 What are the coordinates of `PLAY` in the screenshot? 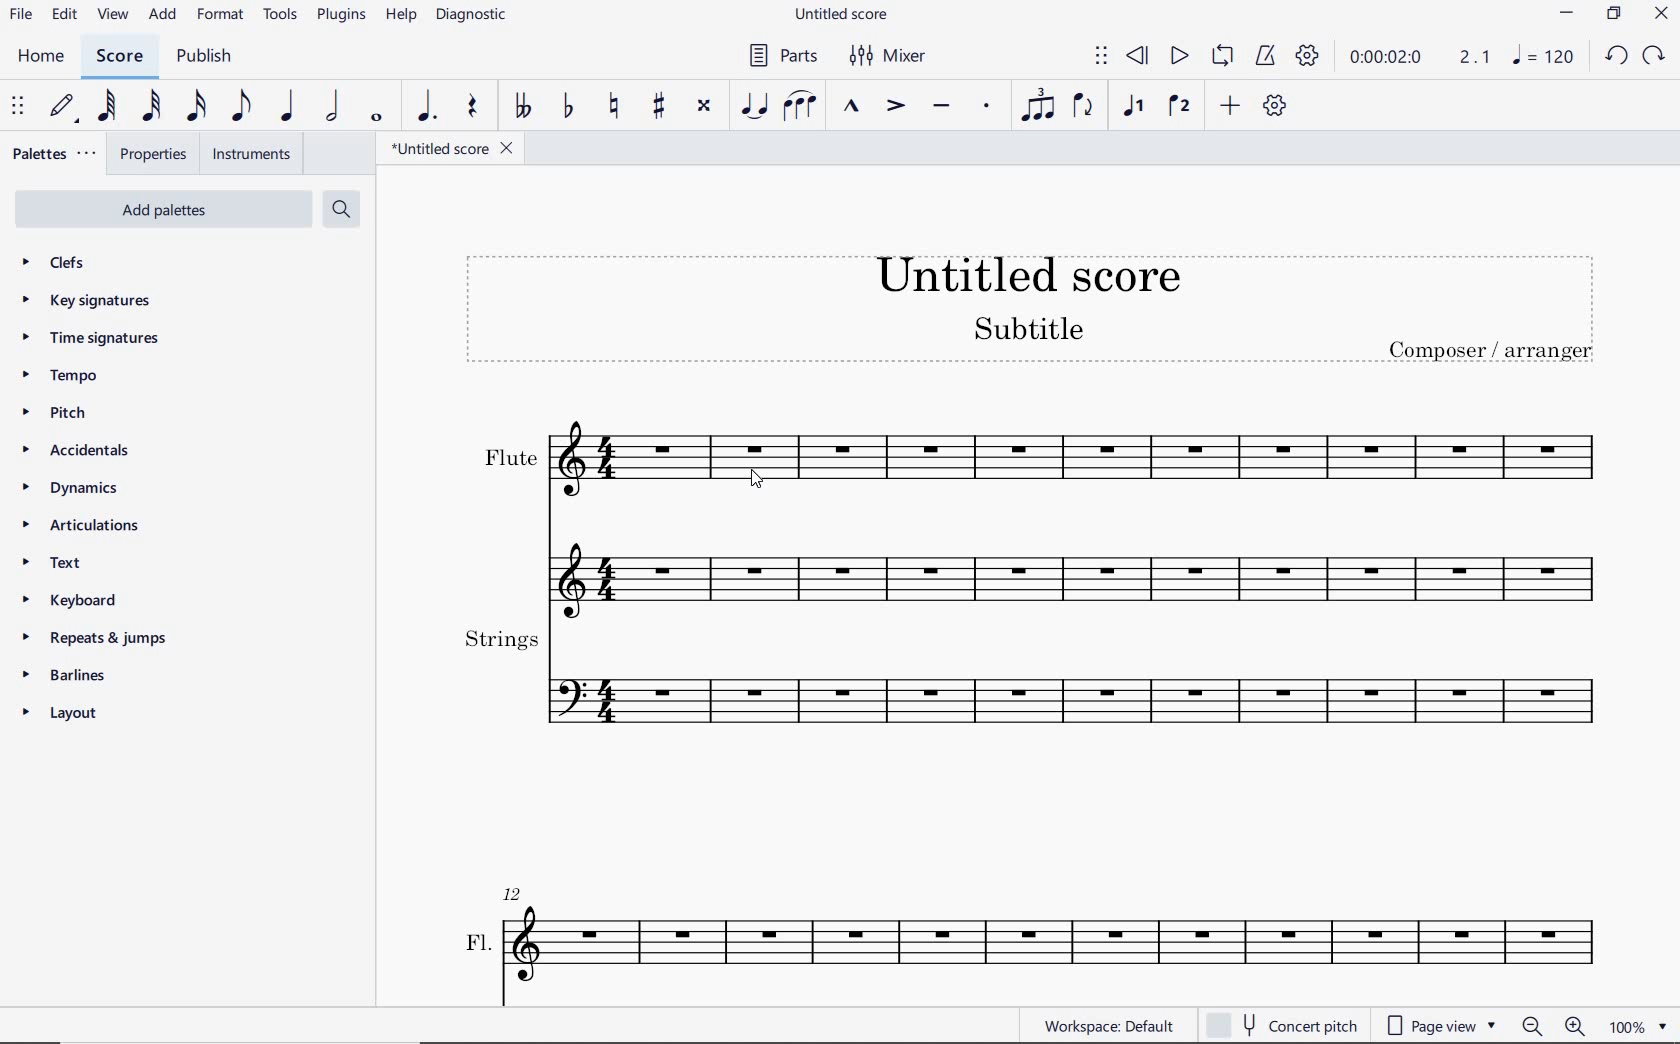 It's located at (1175, 56).